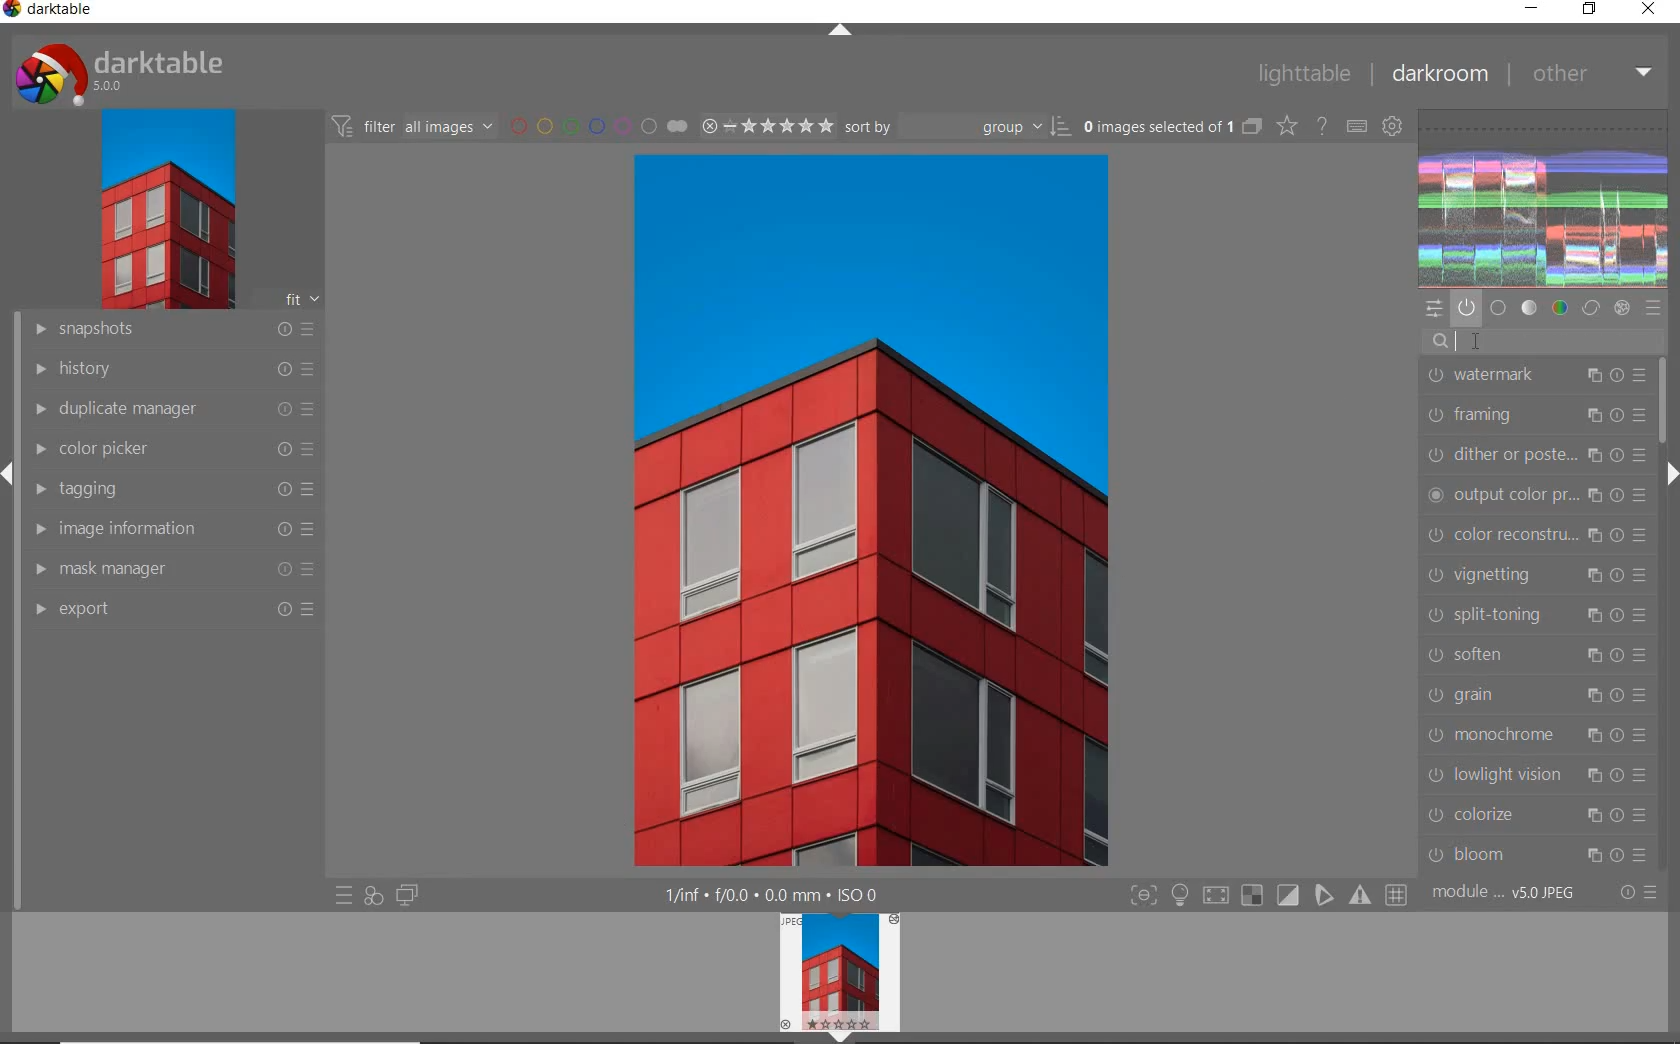 The width and height of the screenshot is (1680, 1044). What do you see at coordinates (1547, 340) in the screenshot?
I see `search module` at bounding box center [1547, 340].